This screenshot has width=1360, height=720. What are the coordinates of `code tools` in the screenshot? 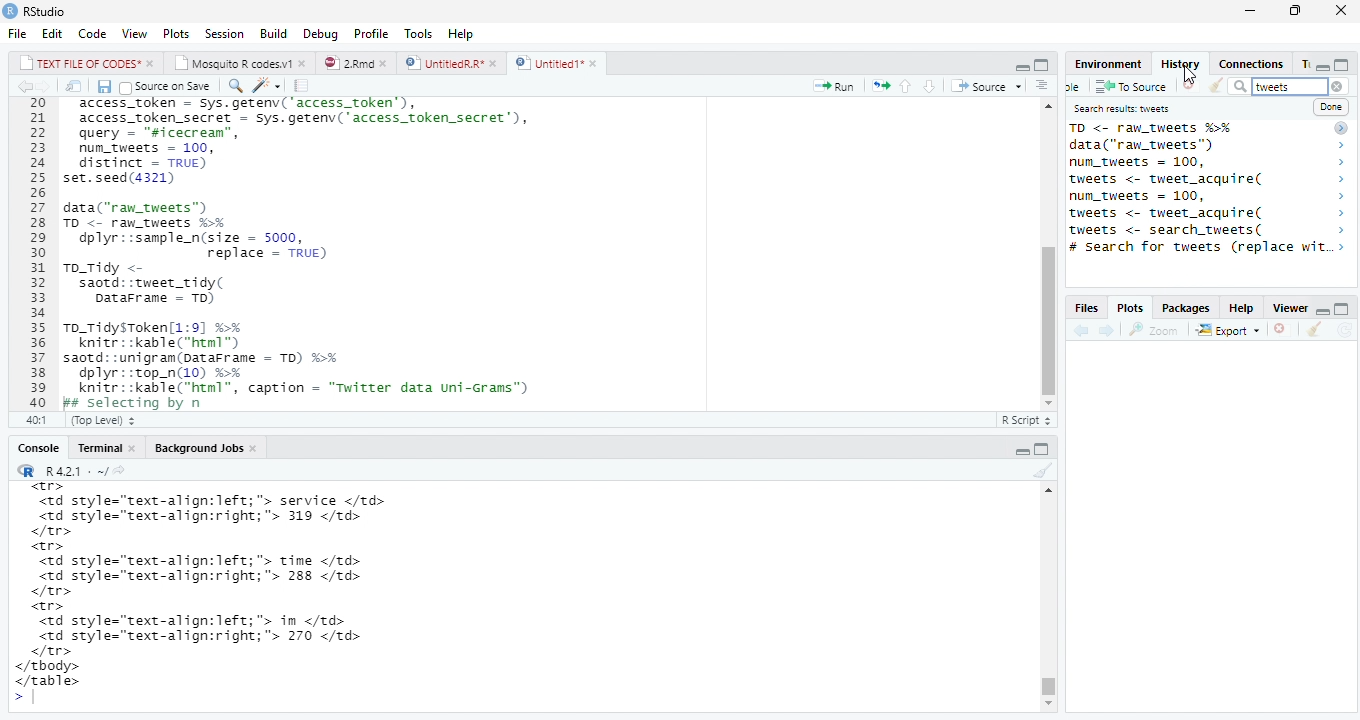 It's located at (271, 85).